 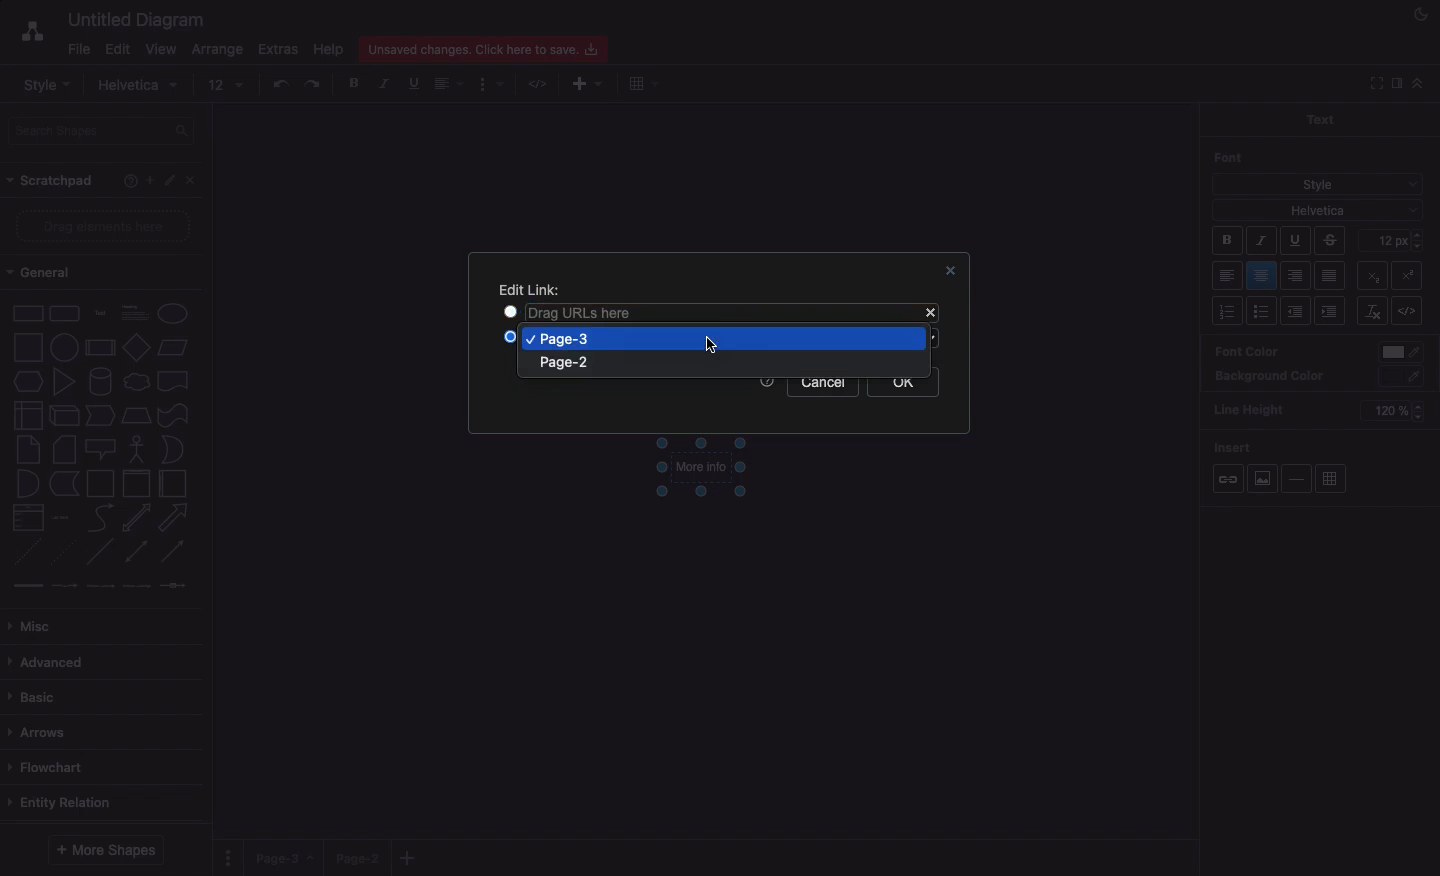 What do you see at coordinates (1403, 377) in the screenshot?
I see `color` at bounding box center [1403, 377].